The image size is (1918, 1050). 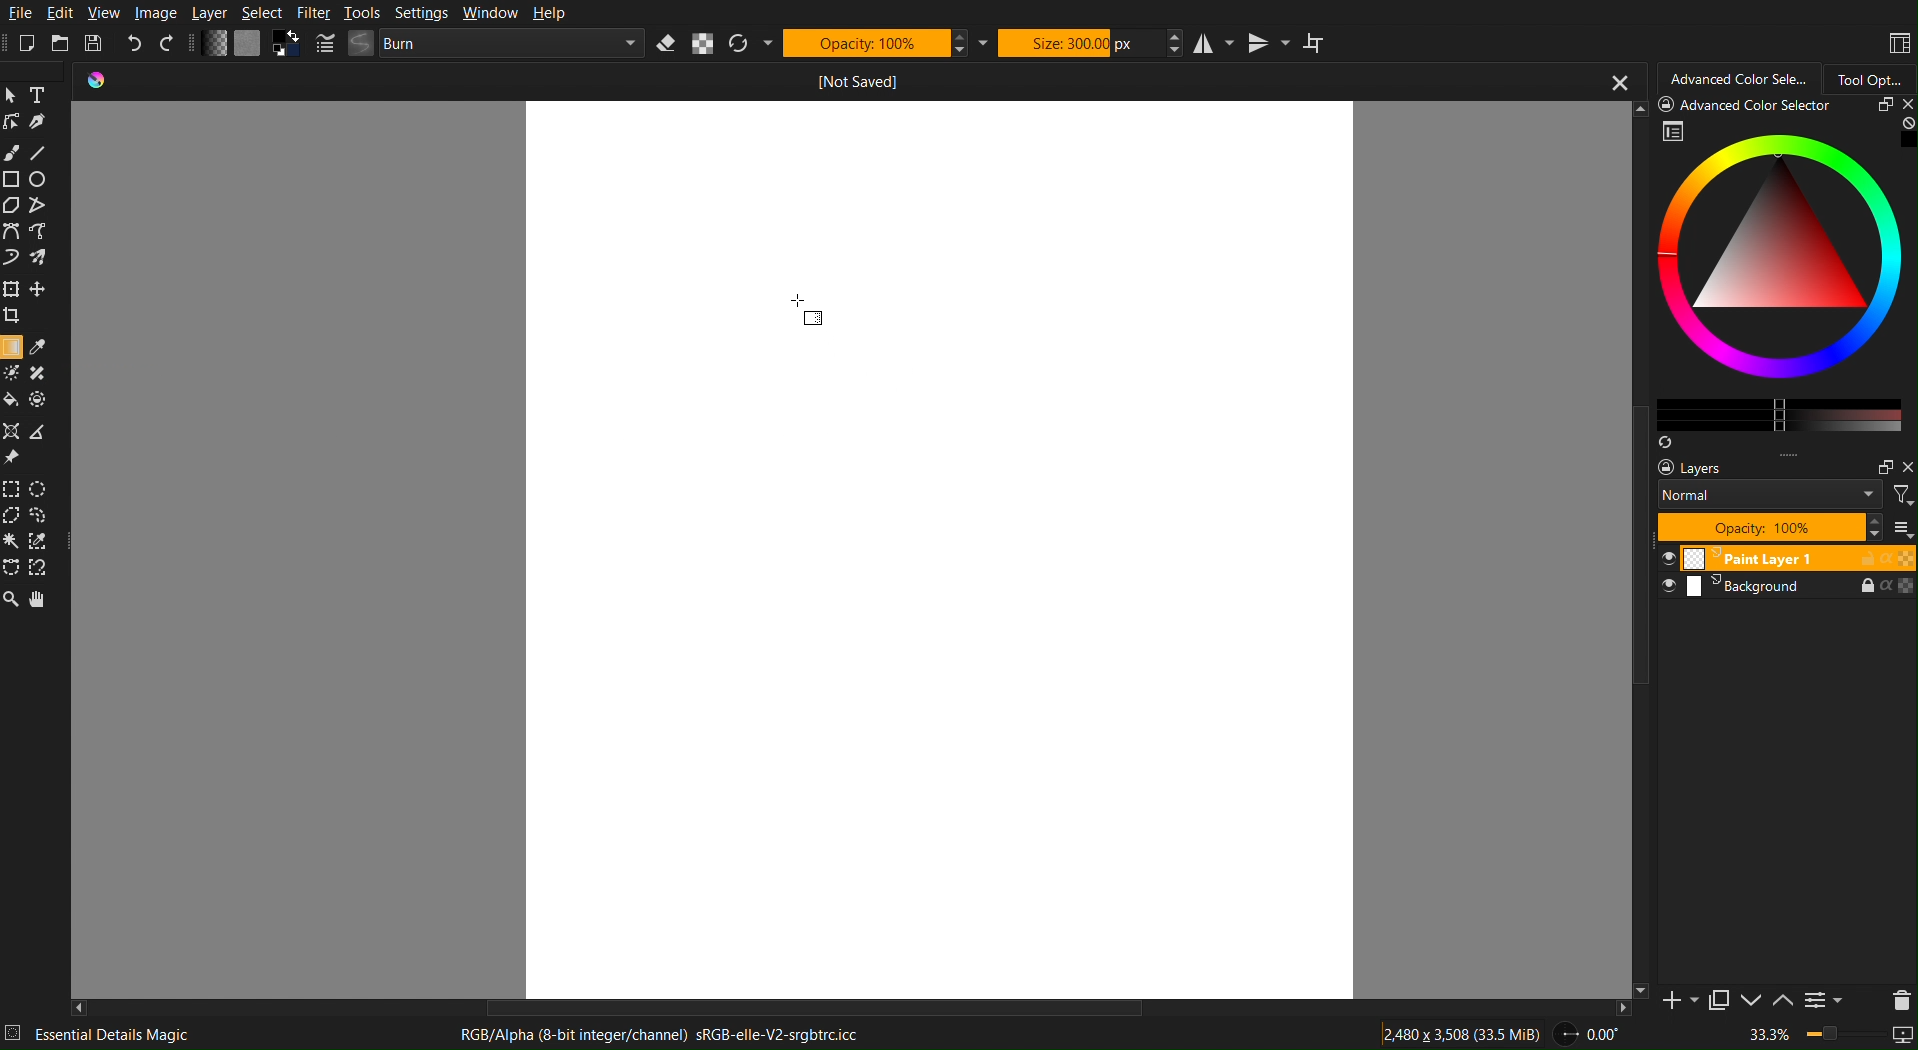 I want to click on Workspaces, so click(x=1898, y=44).